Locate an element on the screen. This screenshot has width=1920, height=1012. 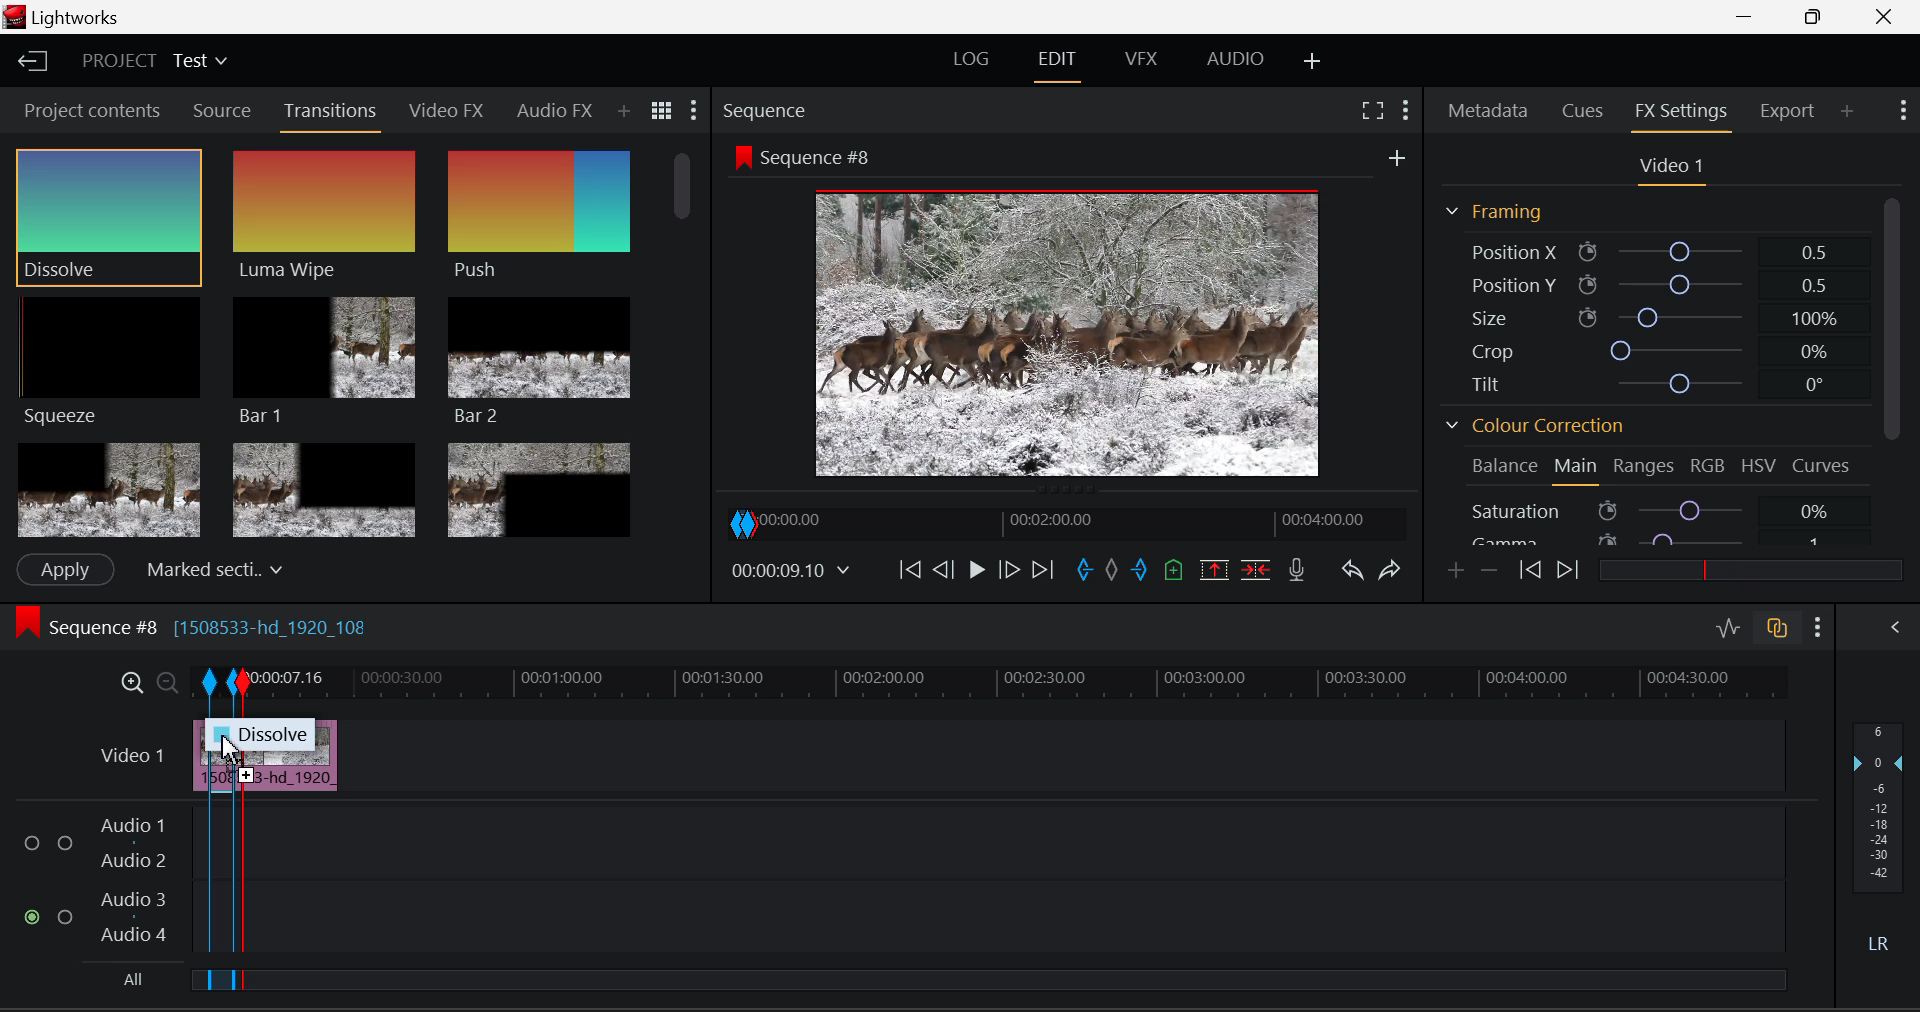
Decibel Level is located at coordinates (1882, 841).